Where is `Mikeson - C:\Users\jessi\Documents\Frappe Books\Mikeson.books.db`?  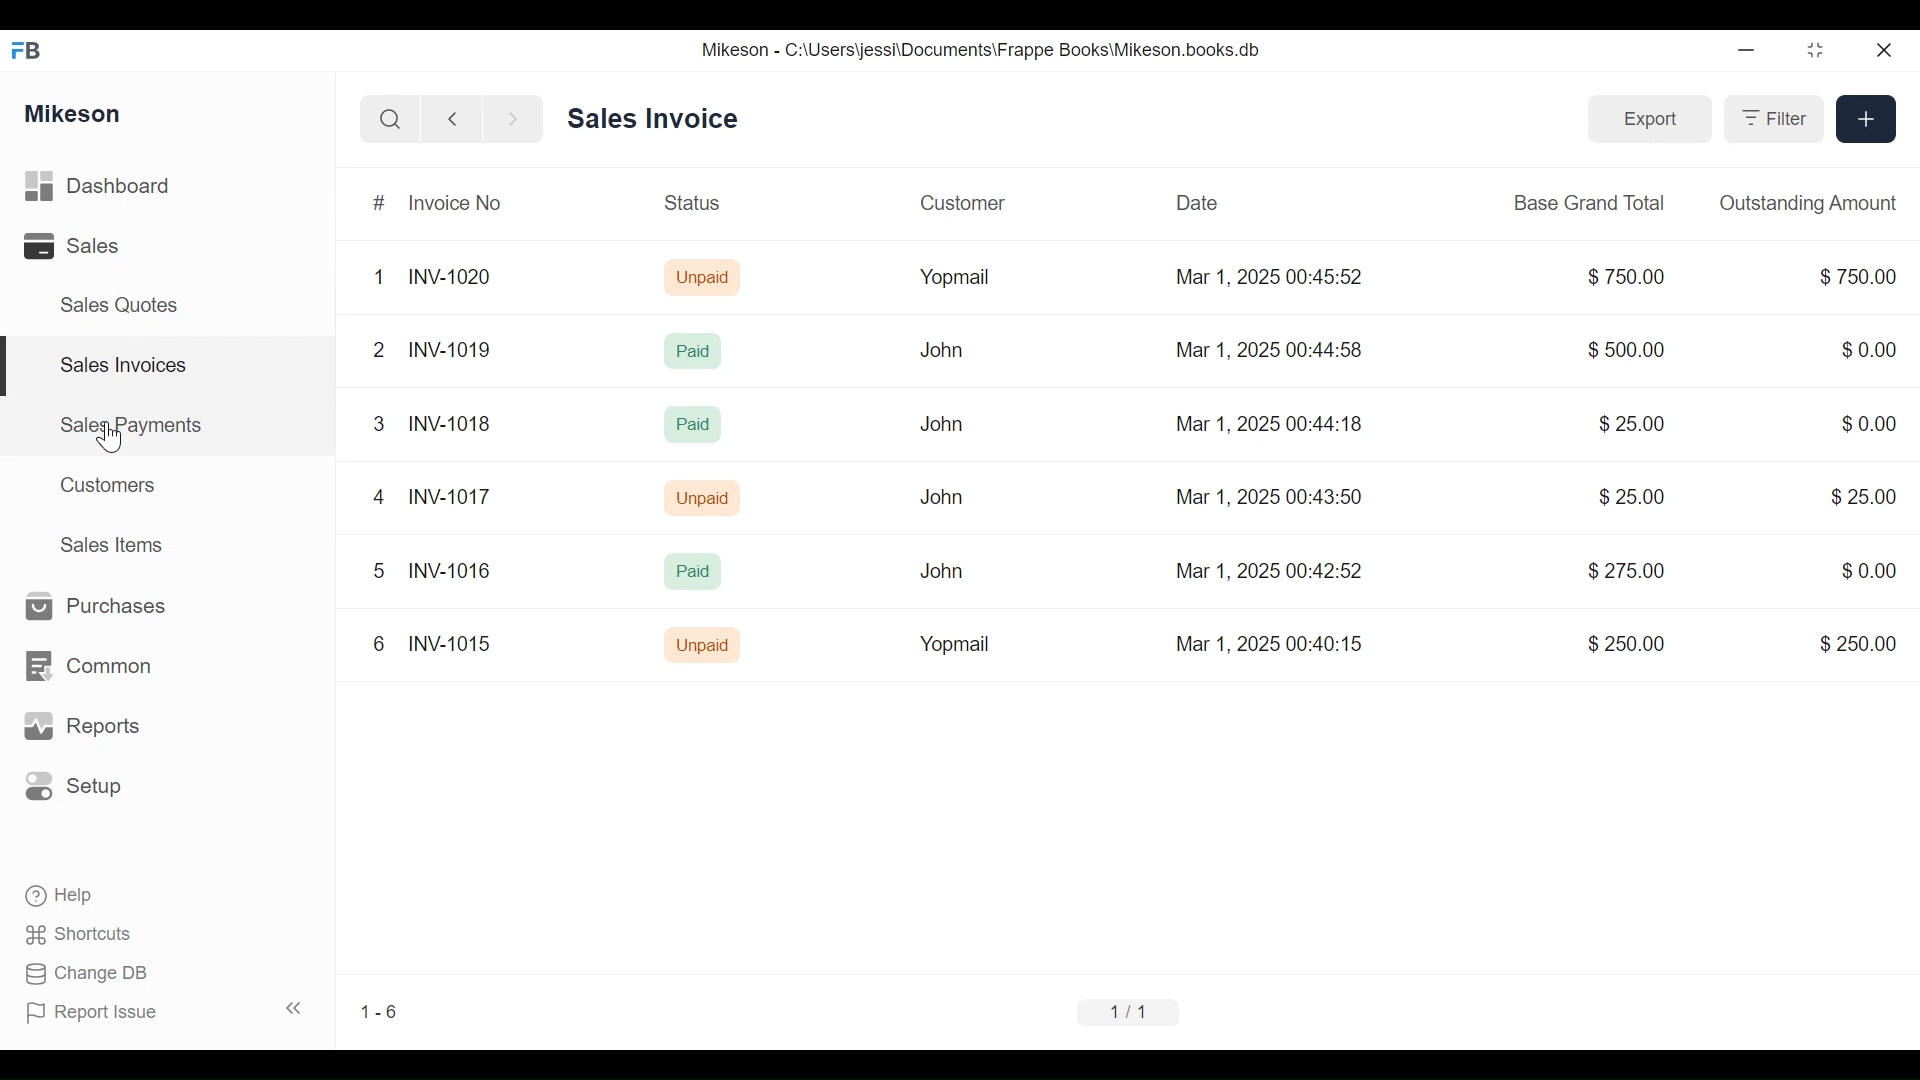
Mikeson - C:\Users\jessi\Documents\Frappe Books\Mikeson.books.db is located at coordinates (983, 50).